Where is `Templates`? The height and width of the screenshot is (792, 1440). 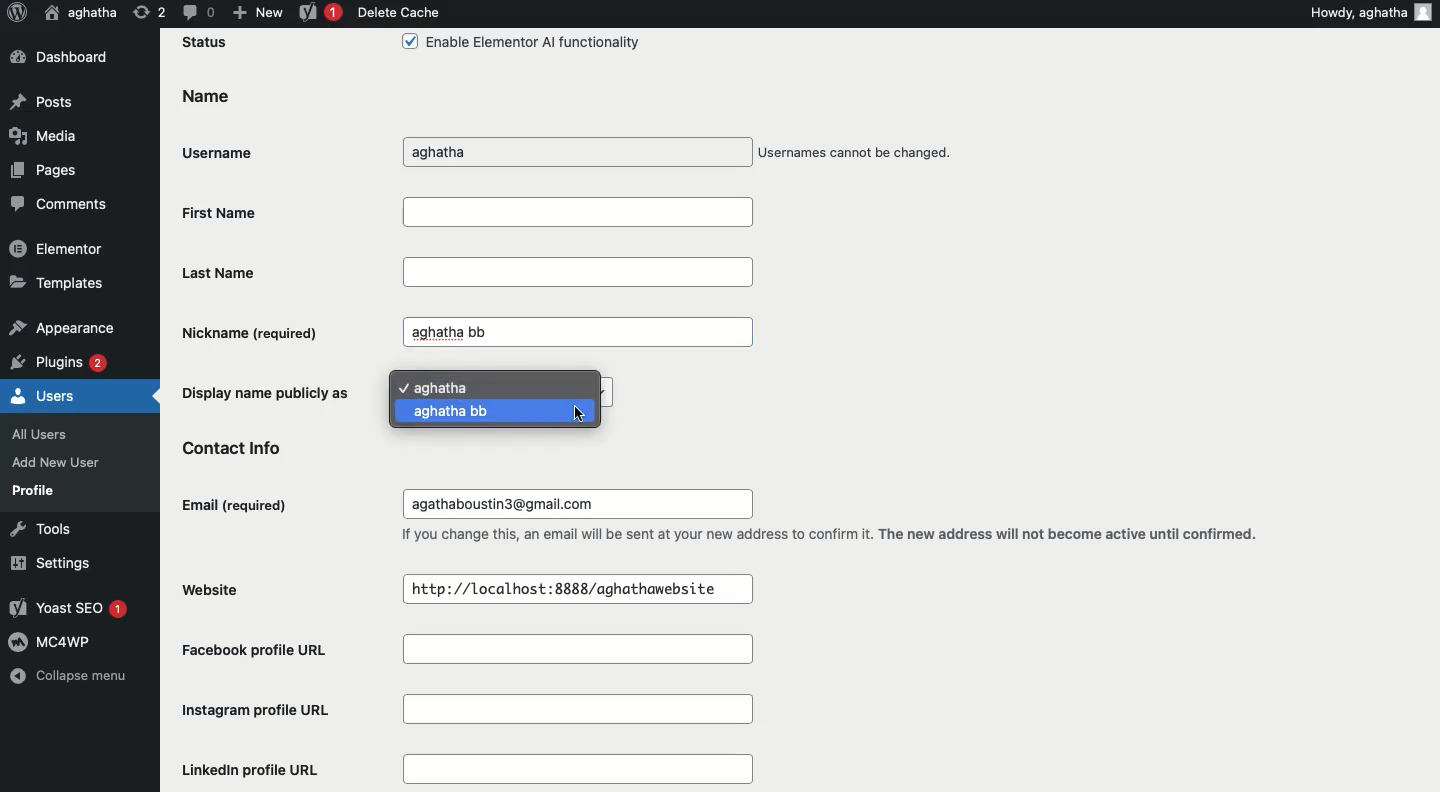 Templates is located at coordinates (58, 281).